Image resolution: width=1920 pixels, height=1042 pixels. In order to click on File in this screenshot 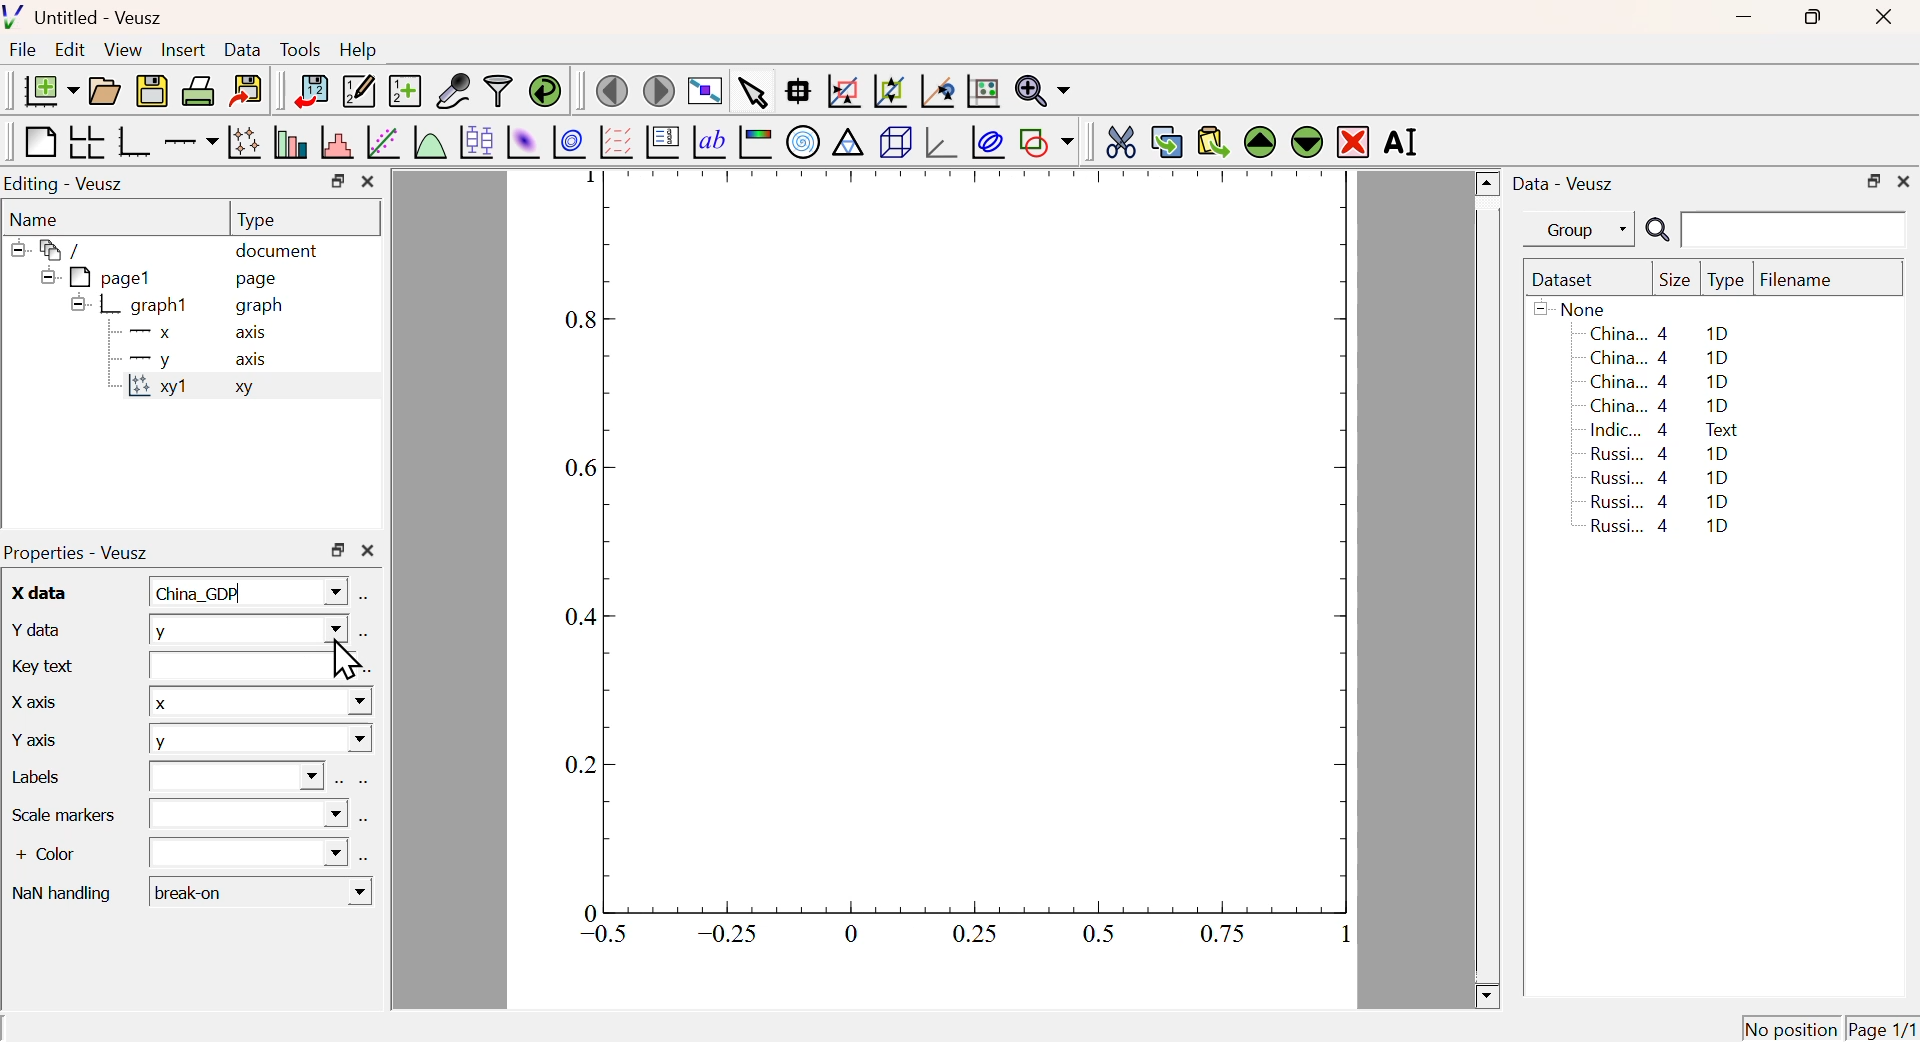, I will do `click(23, 50)`.